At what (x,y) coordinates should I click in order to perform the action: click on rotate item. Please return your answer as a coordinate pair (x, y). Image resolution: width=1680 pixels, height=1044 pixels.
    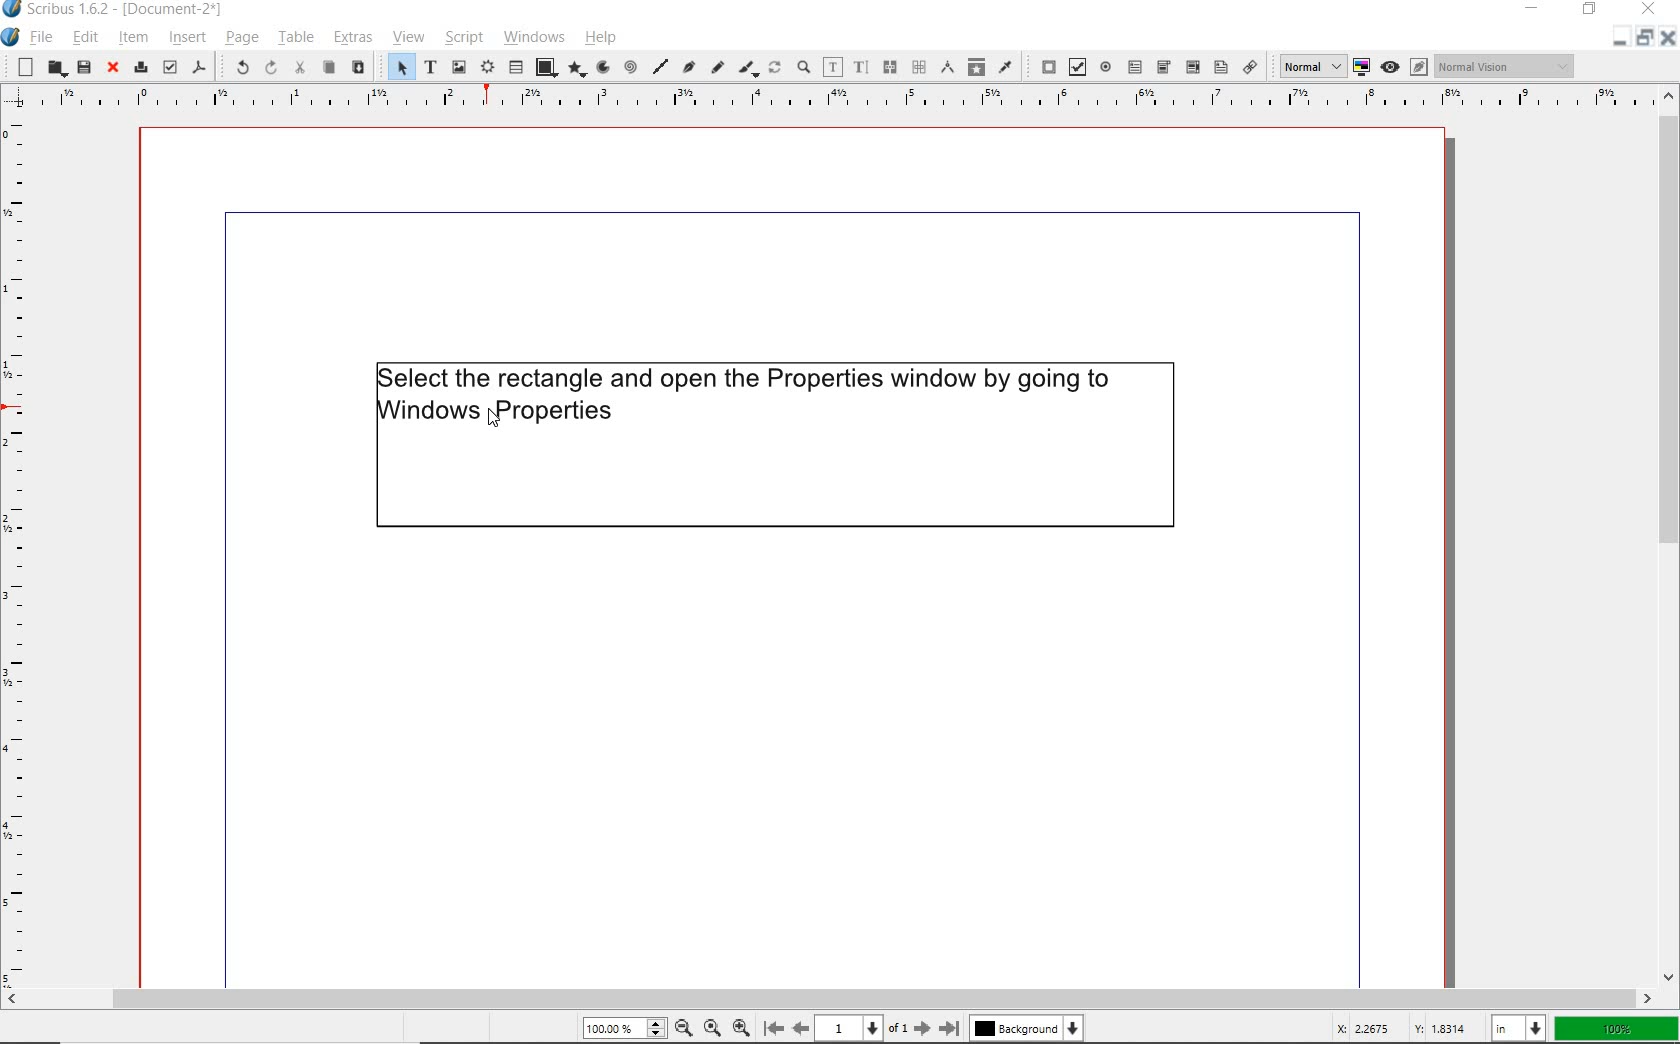
    Looking at the image, I should click on (774, 69).